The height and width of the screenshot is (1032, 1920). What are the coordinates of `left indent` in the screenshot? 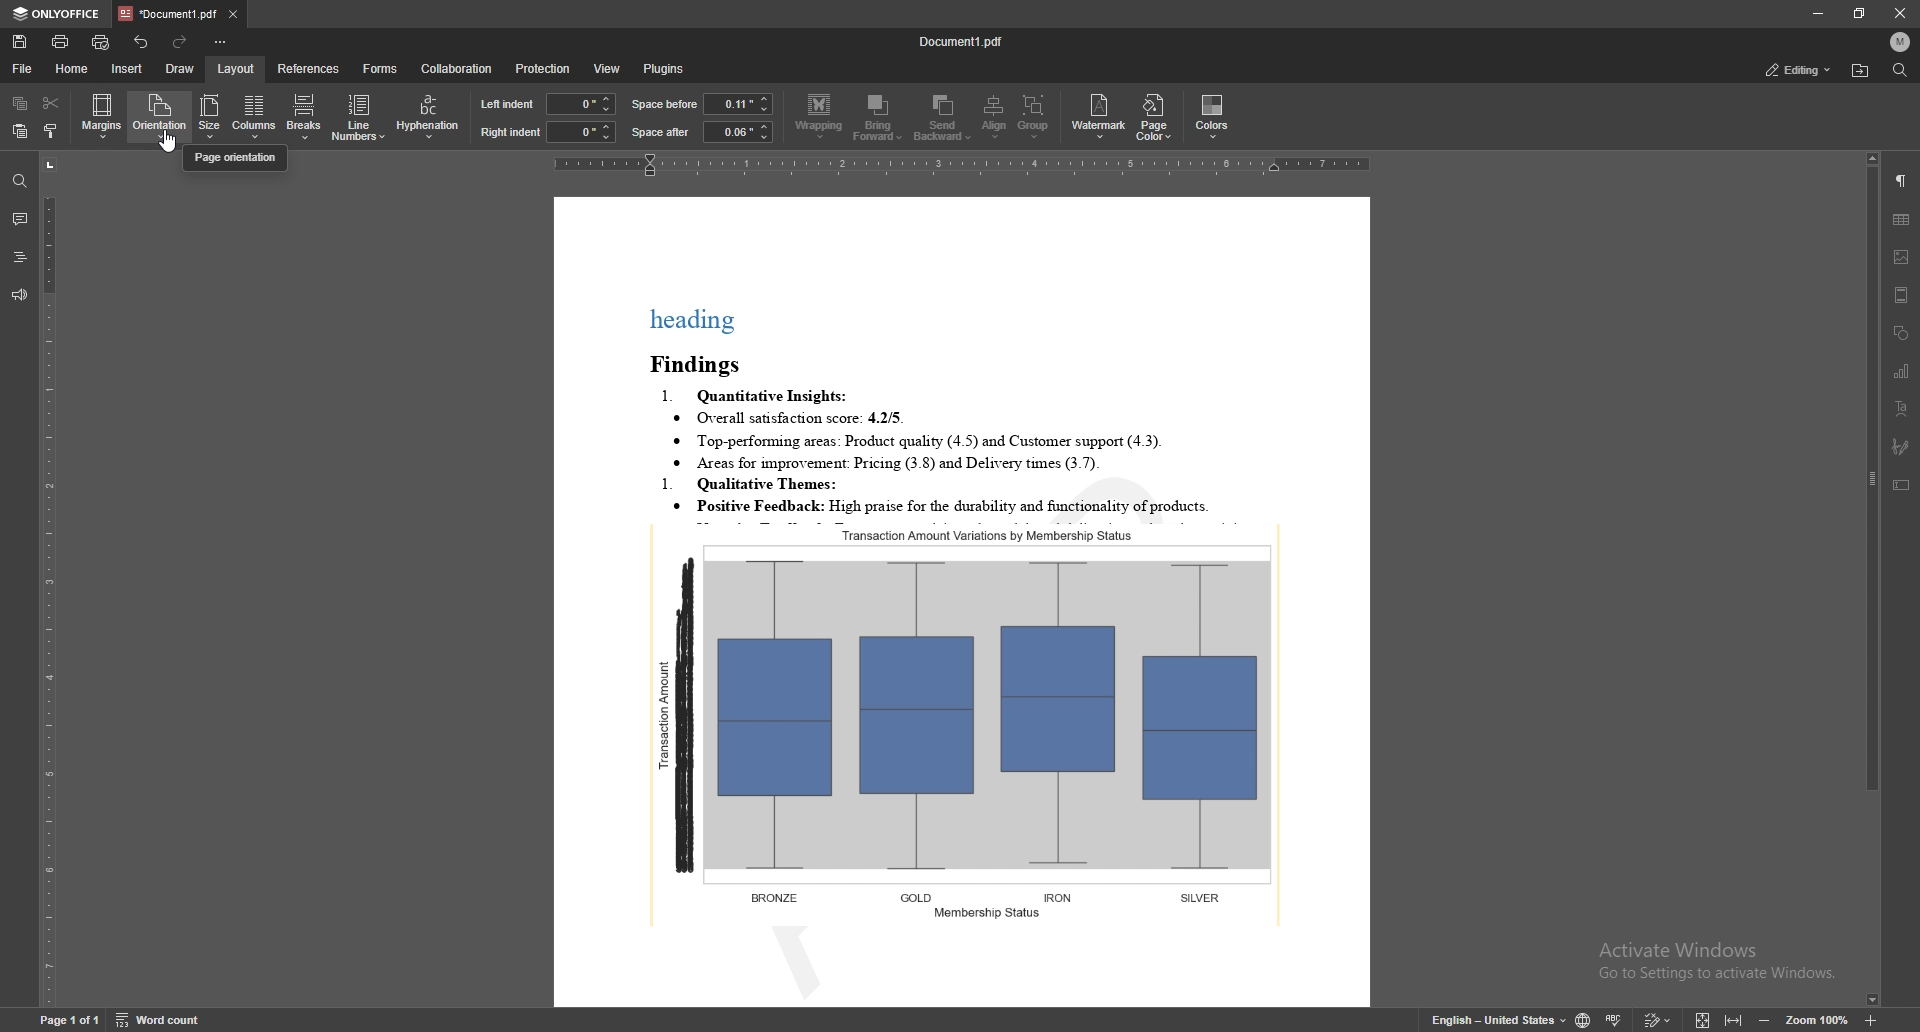 It's located at (508, 104).